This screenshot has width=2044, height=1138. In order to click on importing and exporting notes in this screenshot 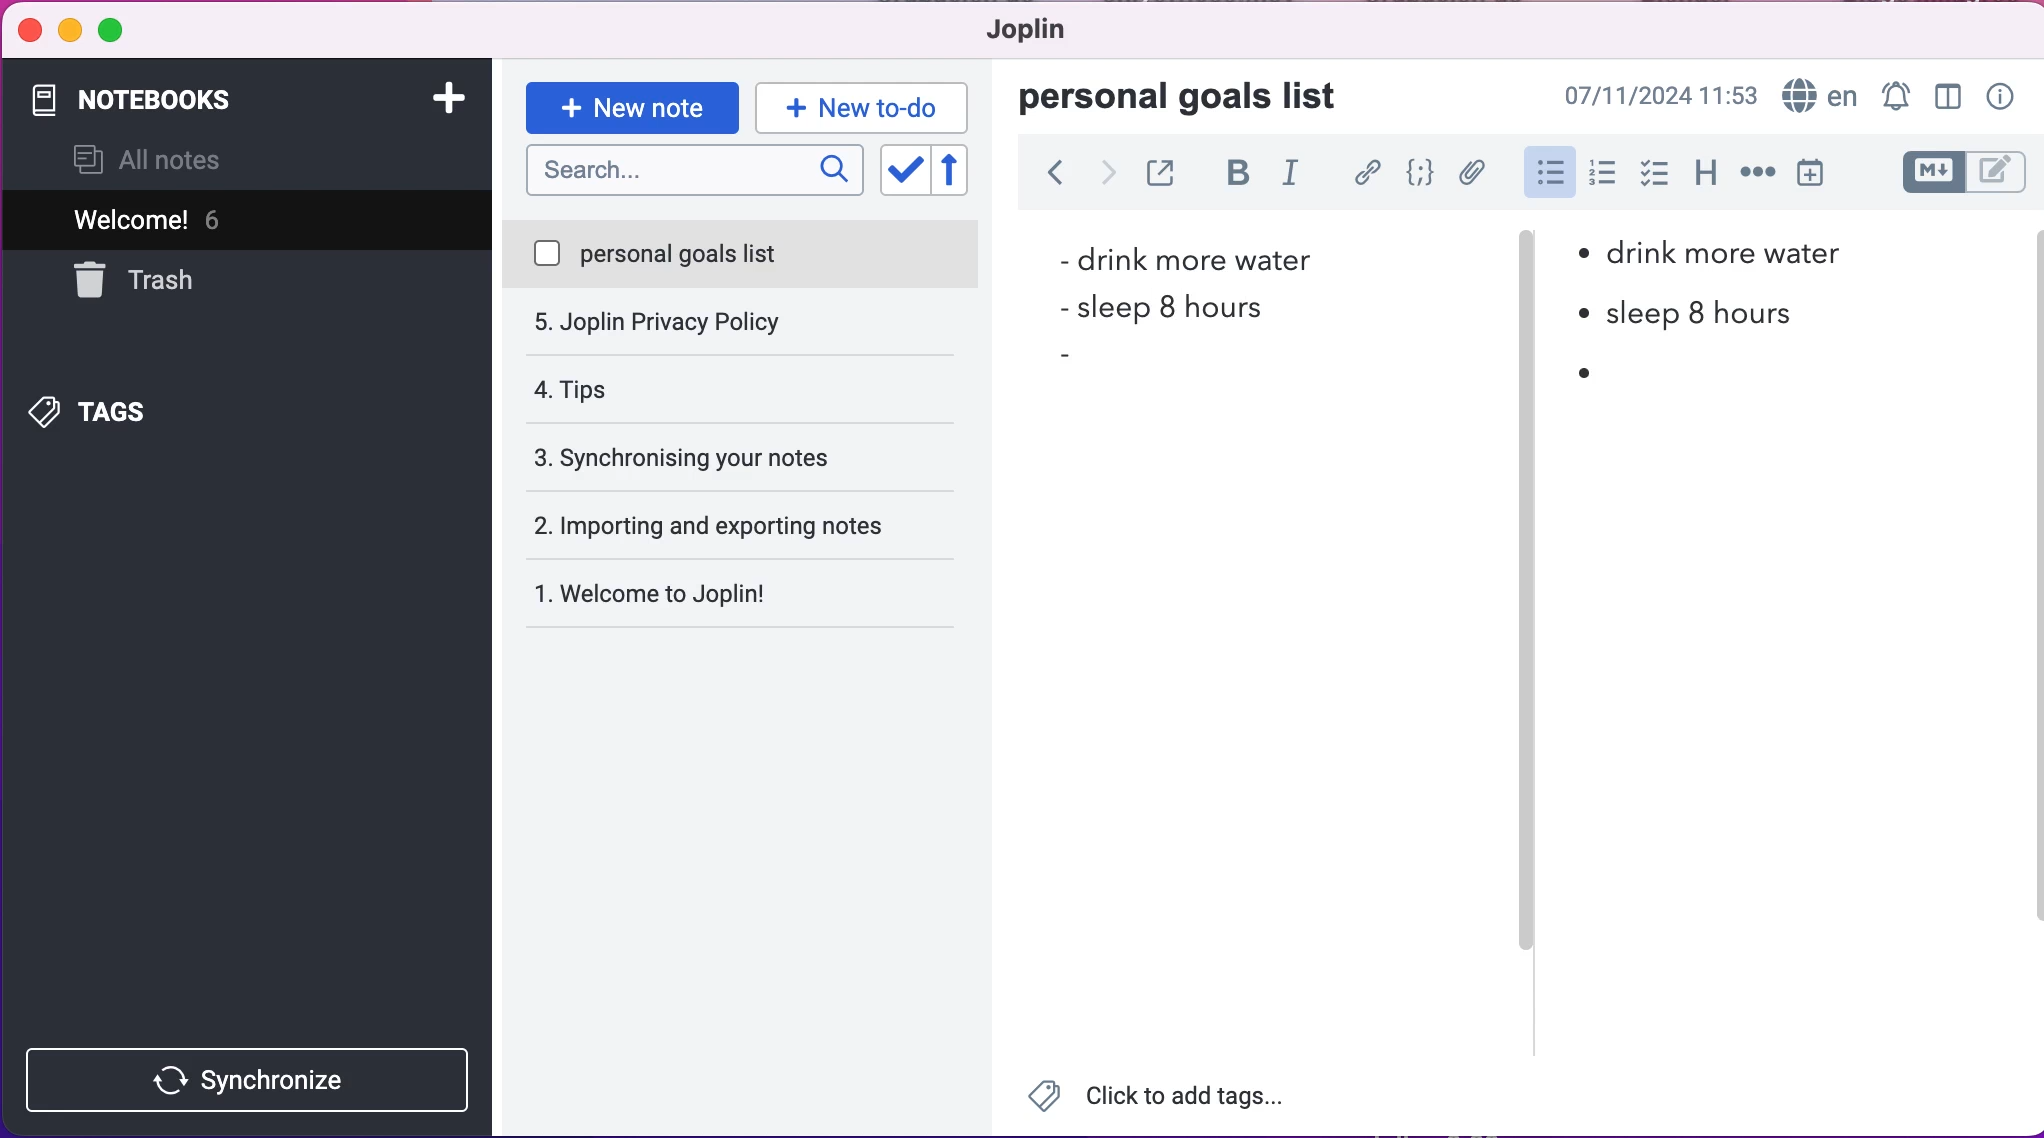, I will do `click(751, 456)`.